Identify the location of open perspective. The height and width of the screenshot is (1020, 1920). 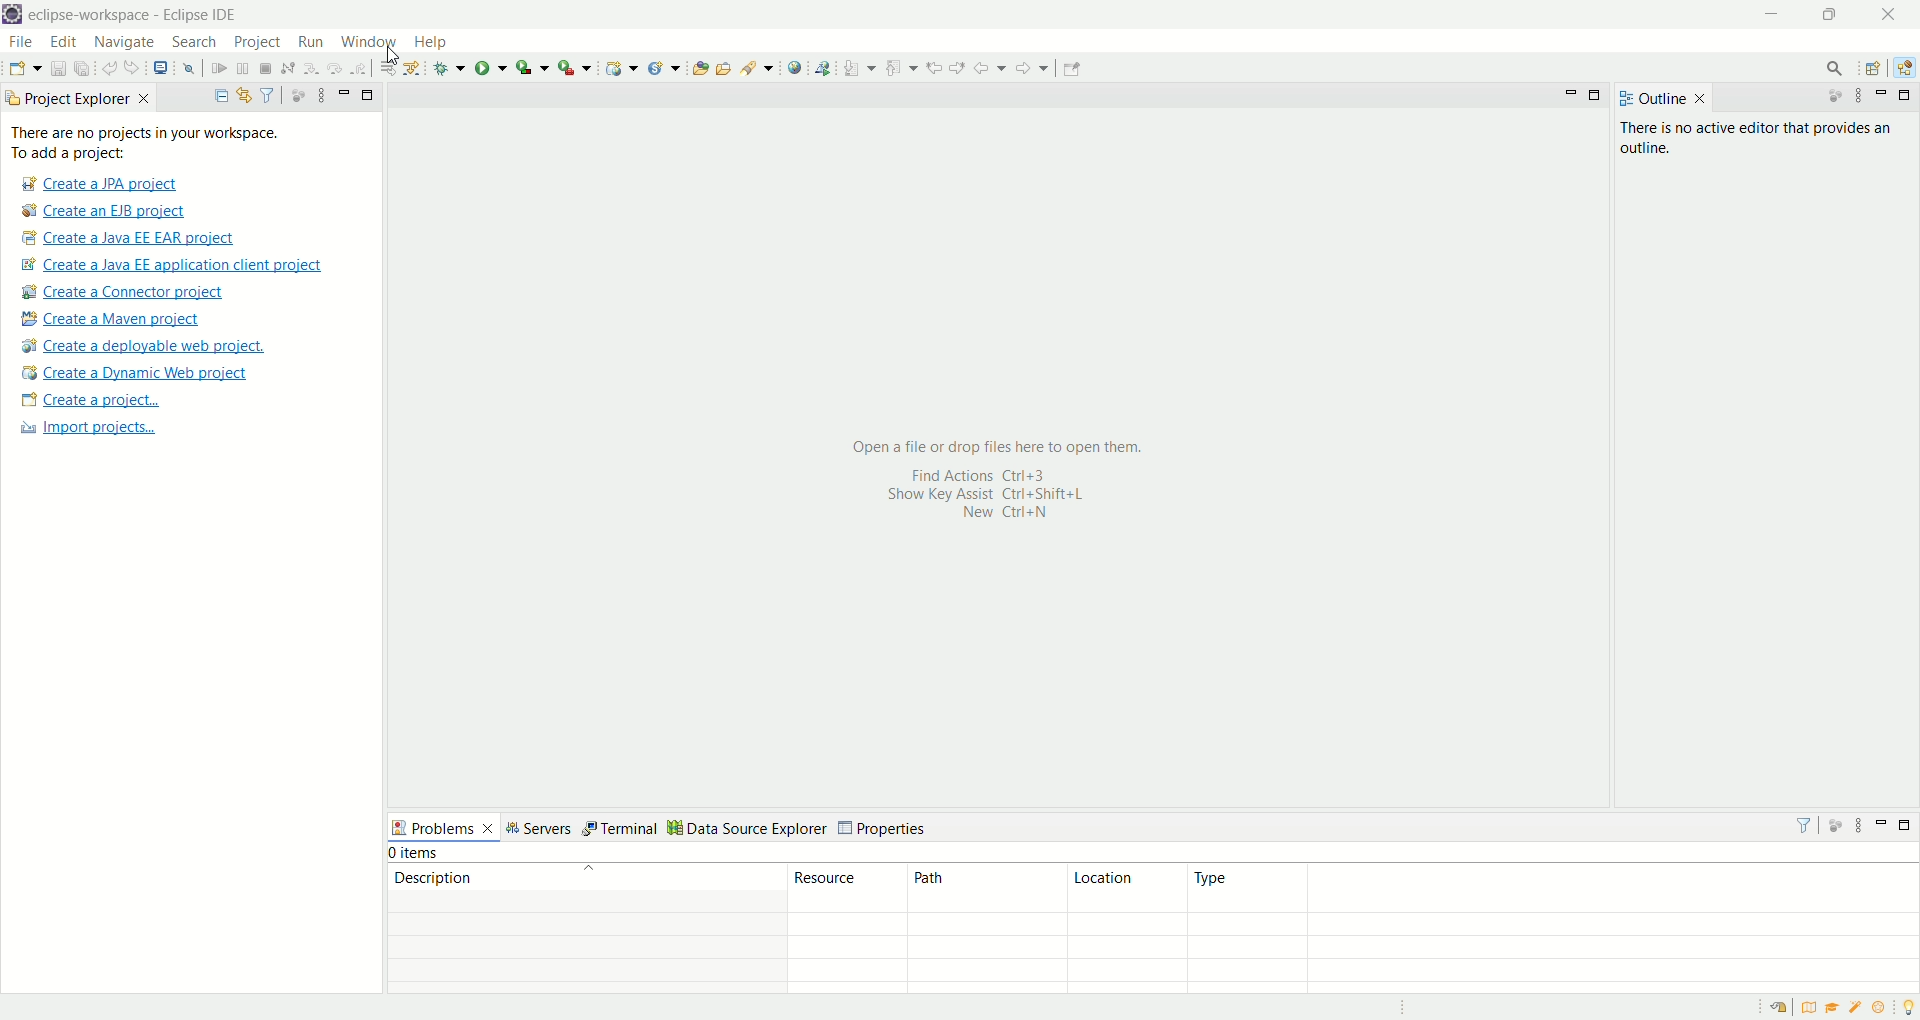
(1871, 66).